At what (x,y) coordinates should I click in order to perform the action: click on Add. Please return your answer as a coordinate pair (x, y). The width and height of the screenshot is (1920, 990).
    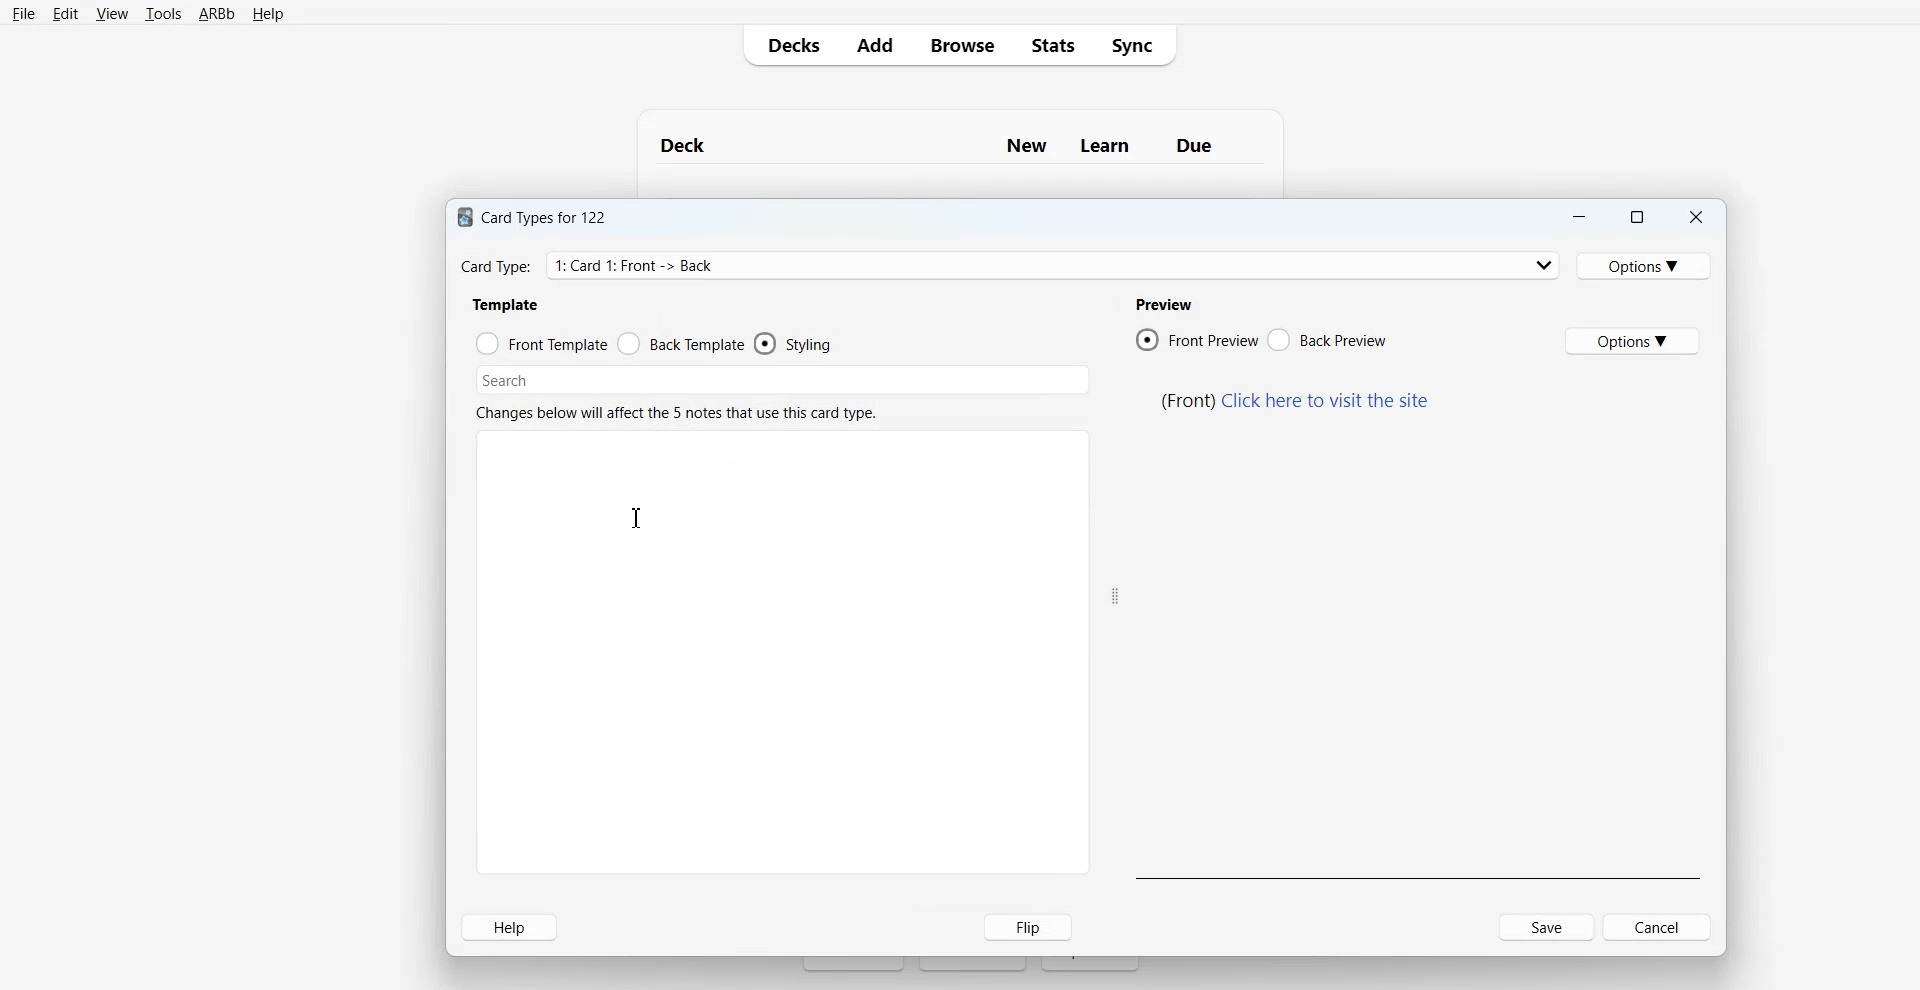
    Looking at the image, I should click on (873, 44).